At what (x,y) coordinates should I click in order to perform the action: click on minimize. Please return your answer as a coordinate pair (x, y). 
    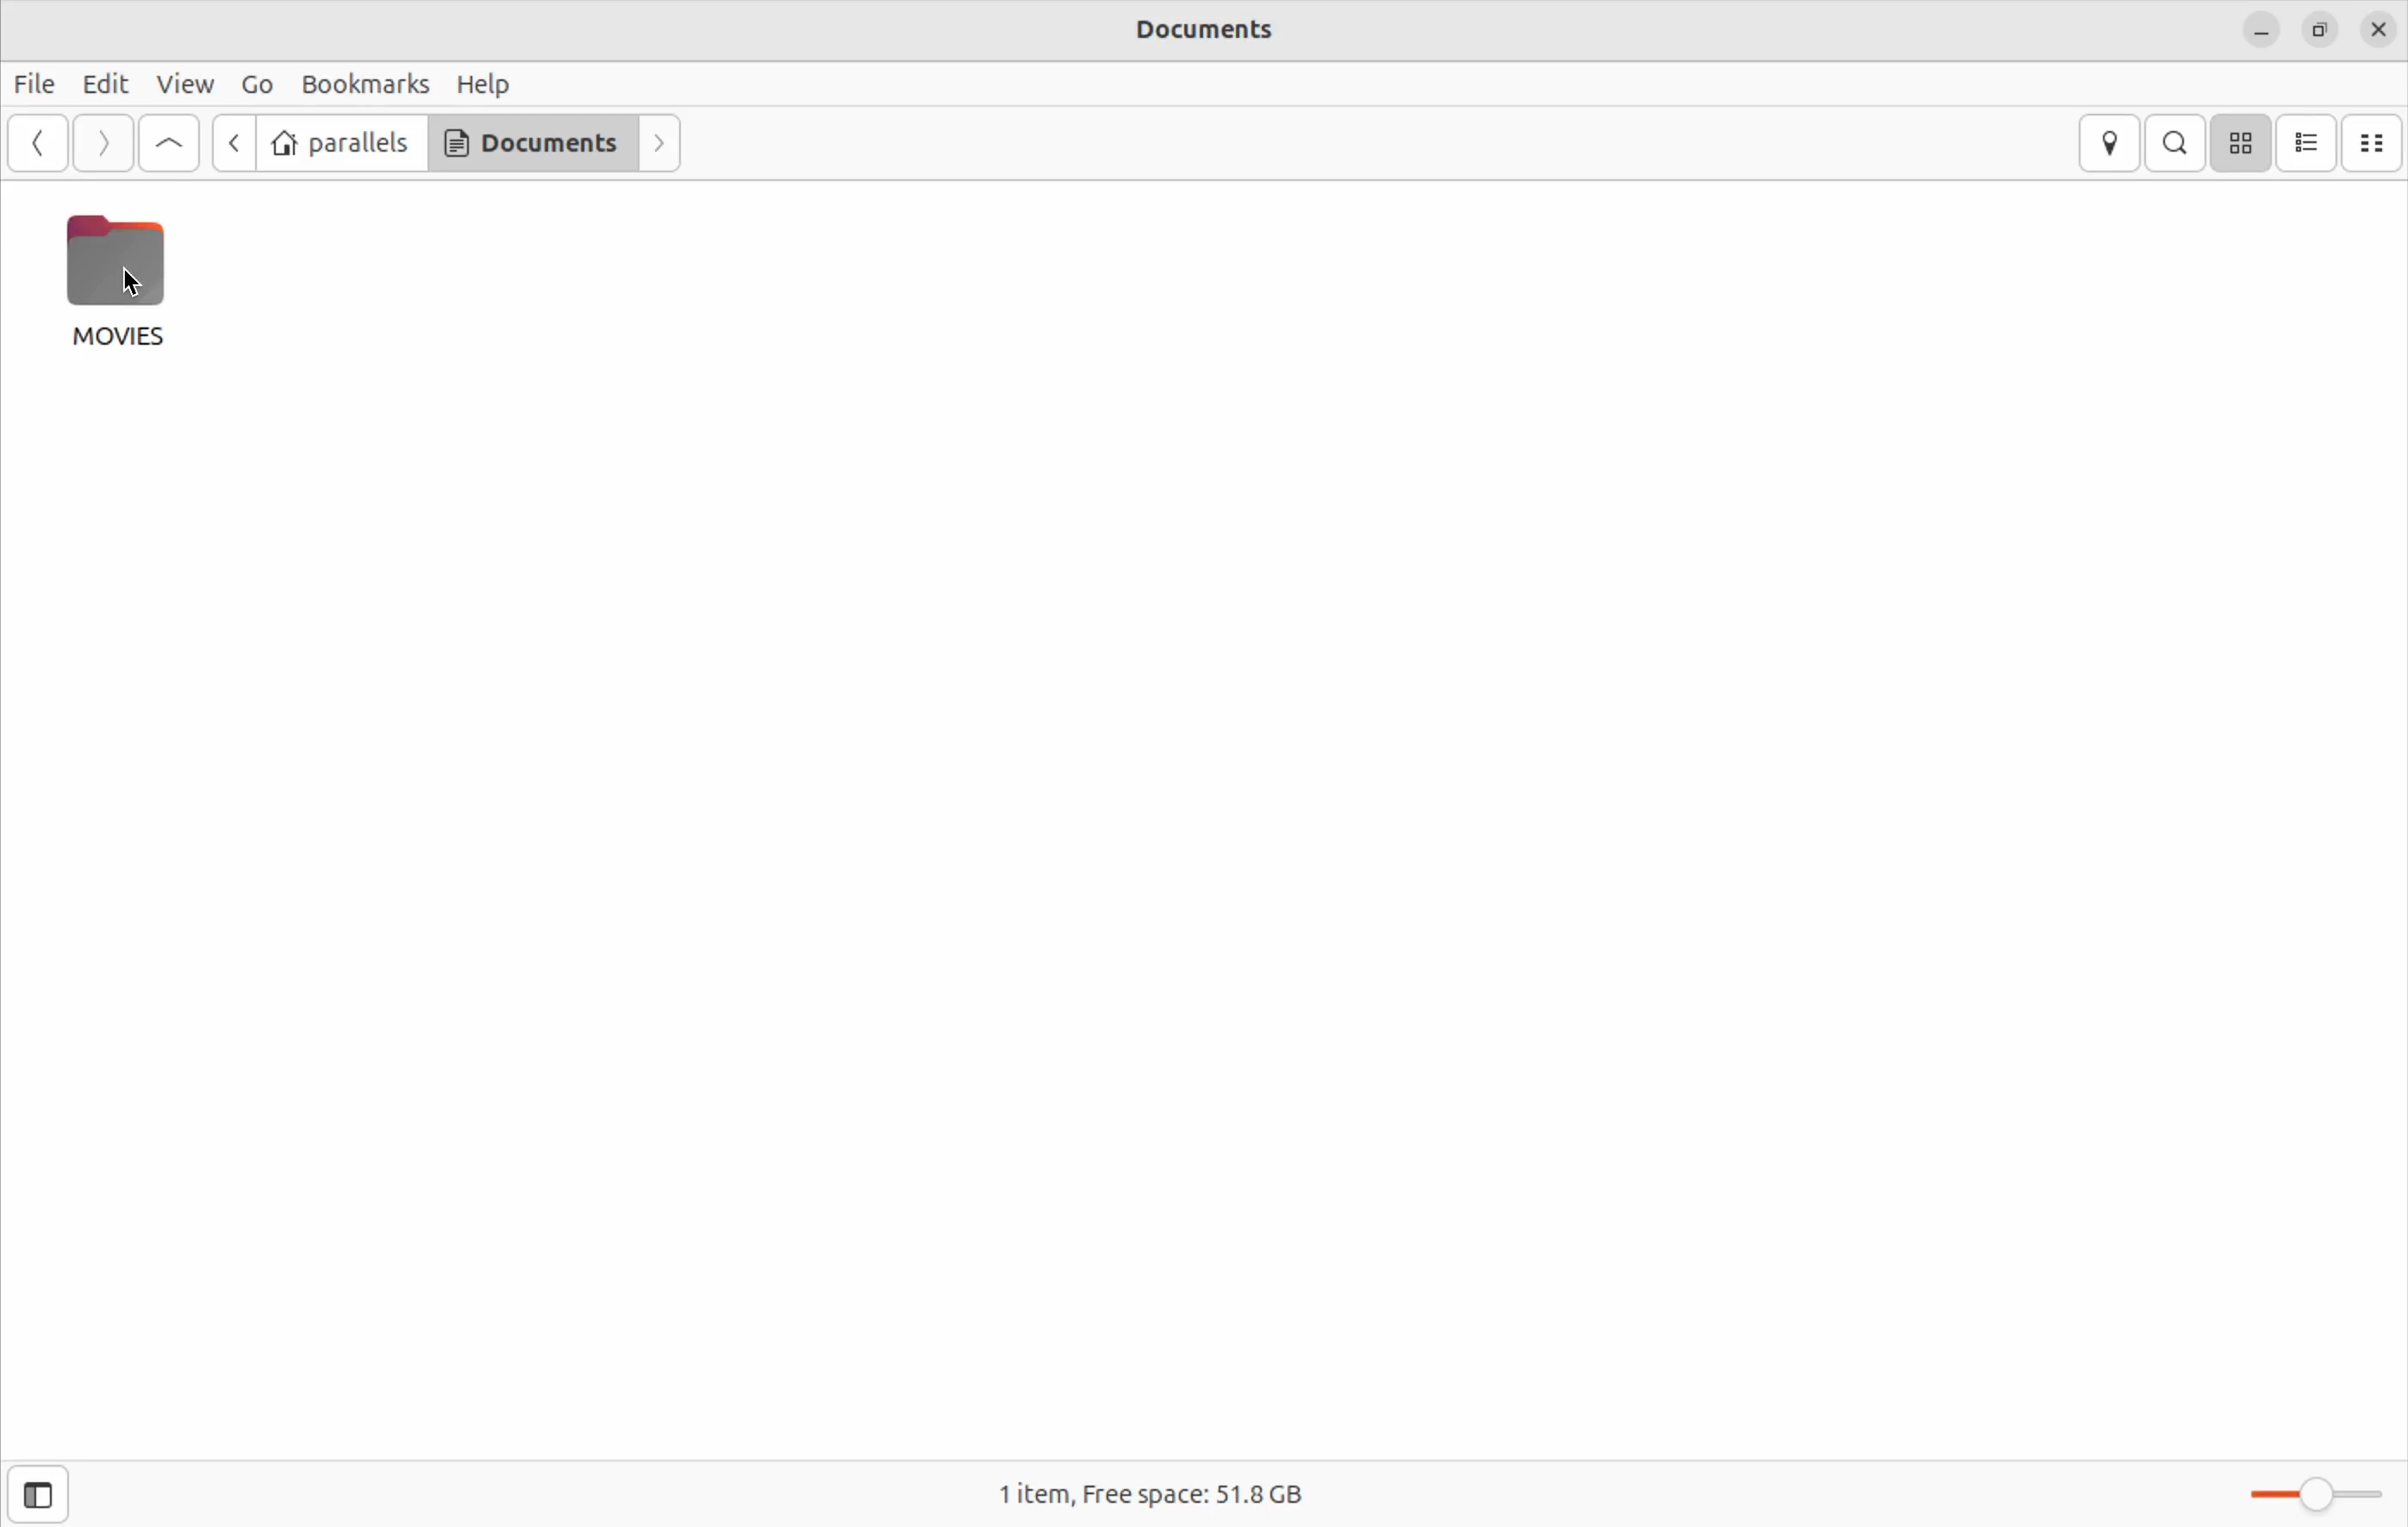
    Looking at the image, I should click on (2264, 31).